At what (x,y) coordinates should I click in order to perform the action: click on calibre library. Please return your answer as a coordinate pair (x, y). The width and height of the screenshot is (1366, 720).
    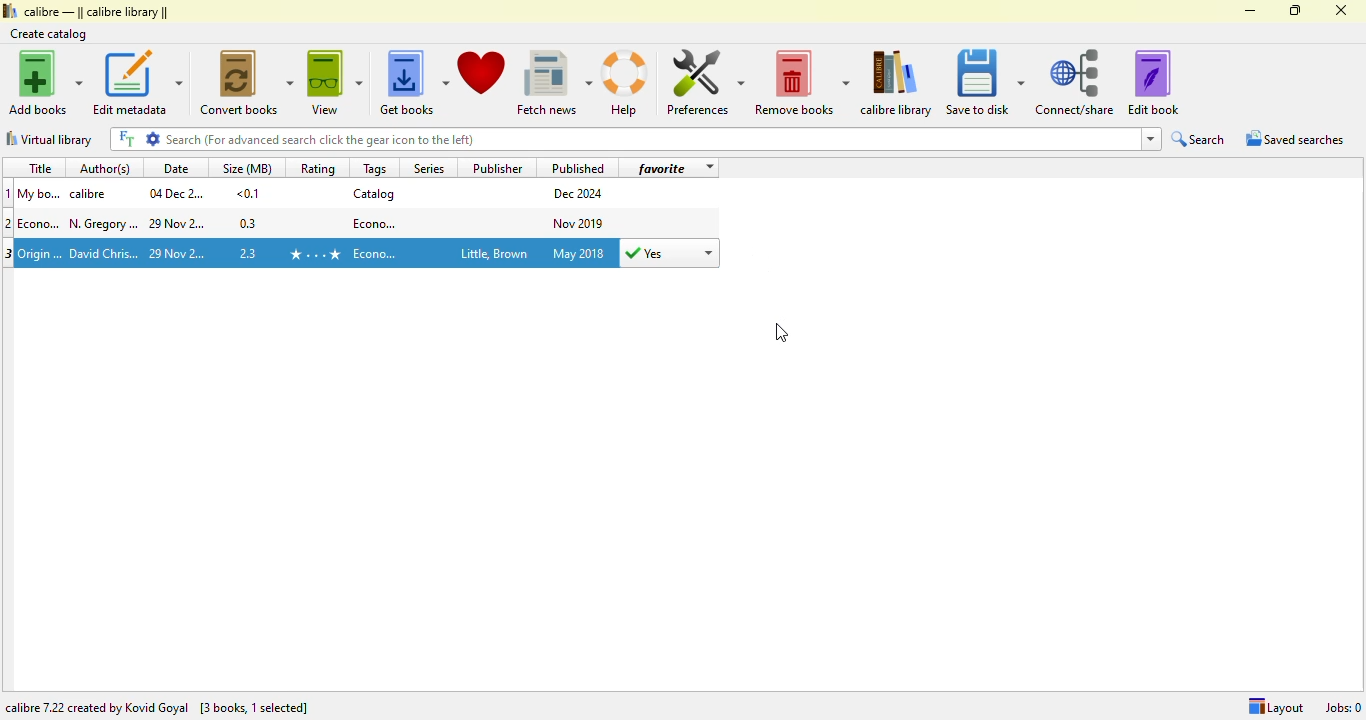
    Looking at the image, I should click on (97, 11).